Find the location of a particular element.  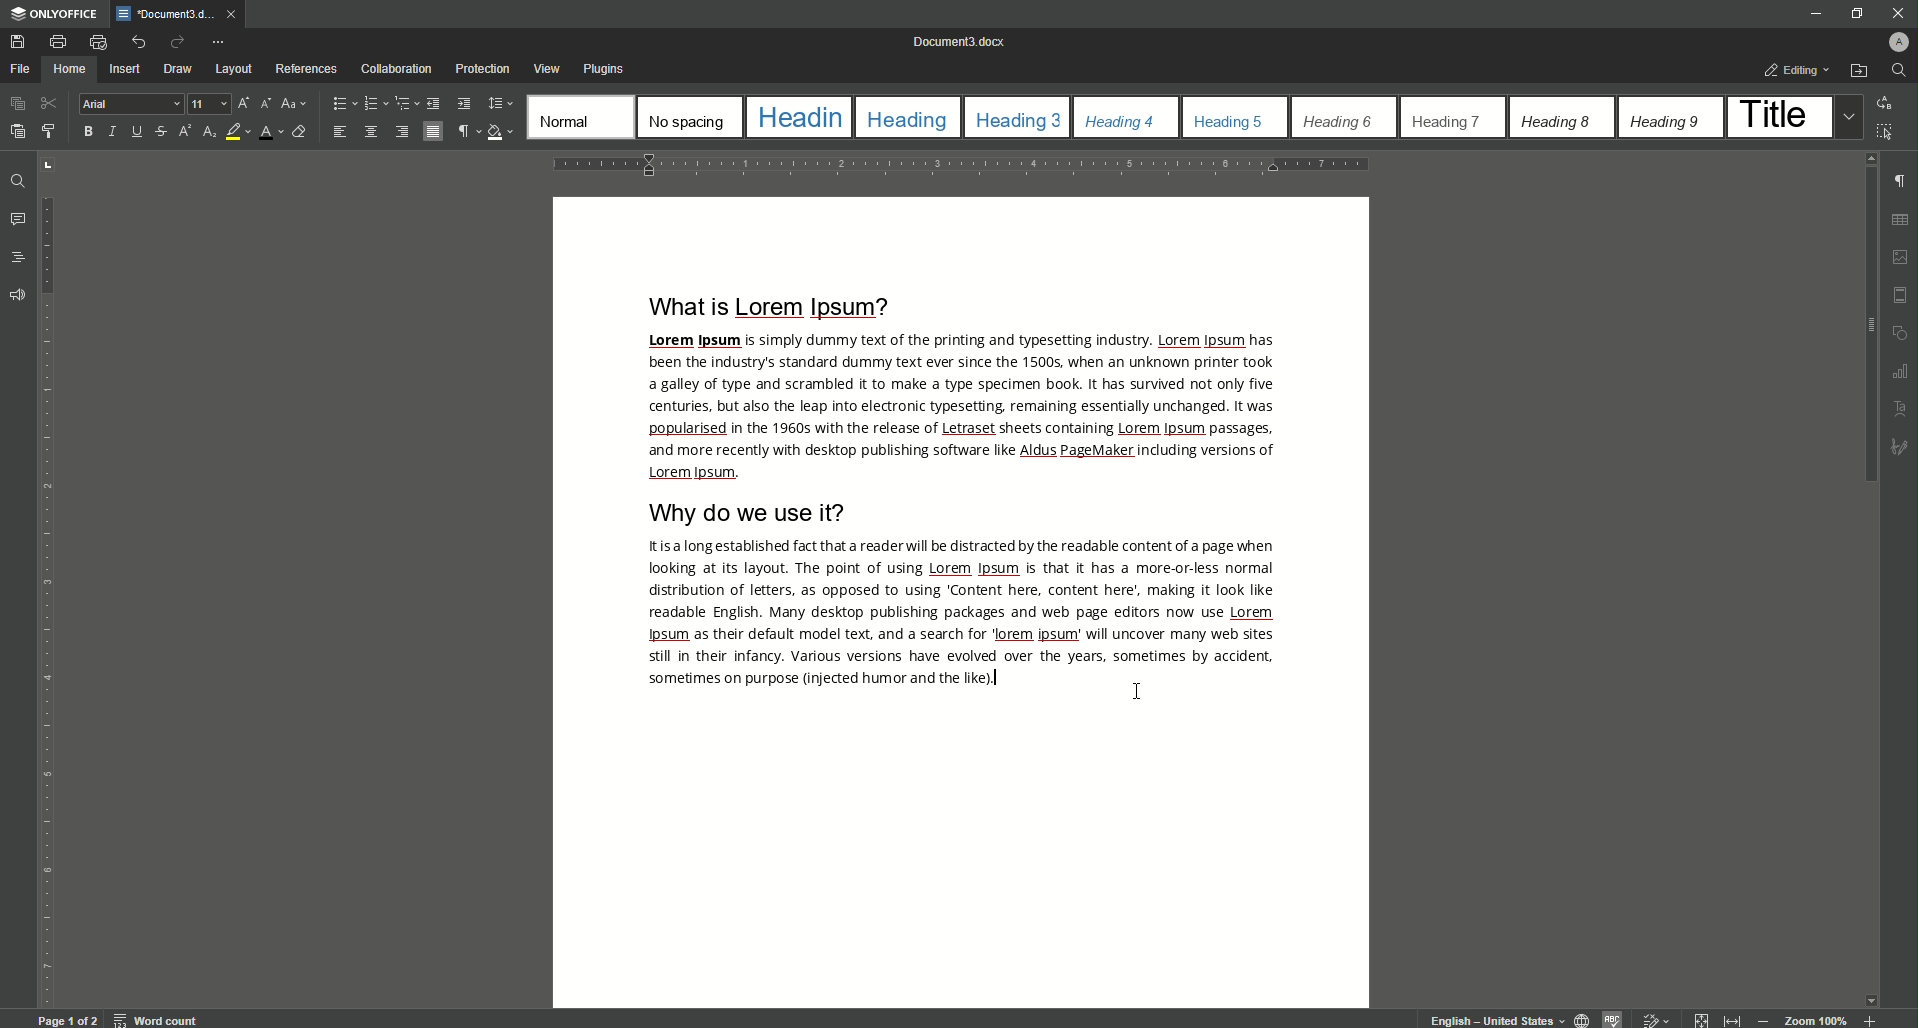

Replace is located at coordinates (1888, 102).